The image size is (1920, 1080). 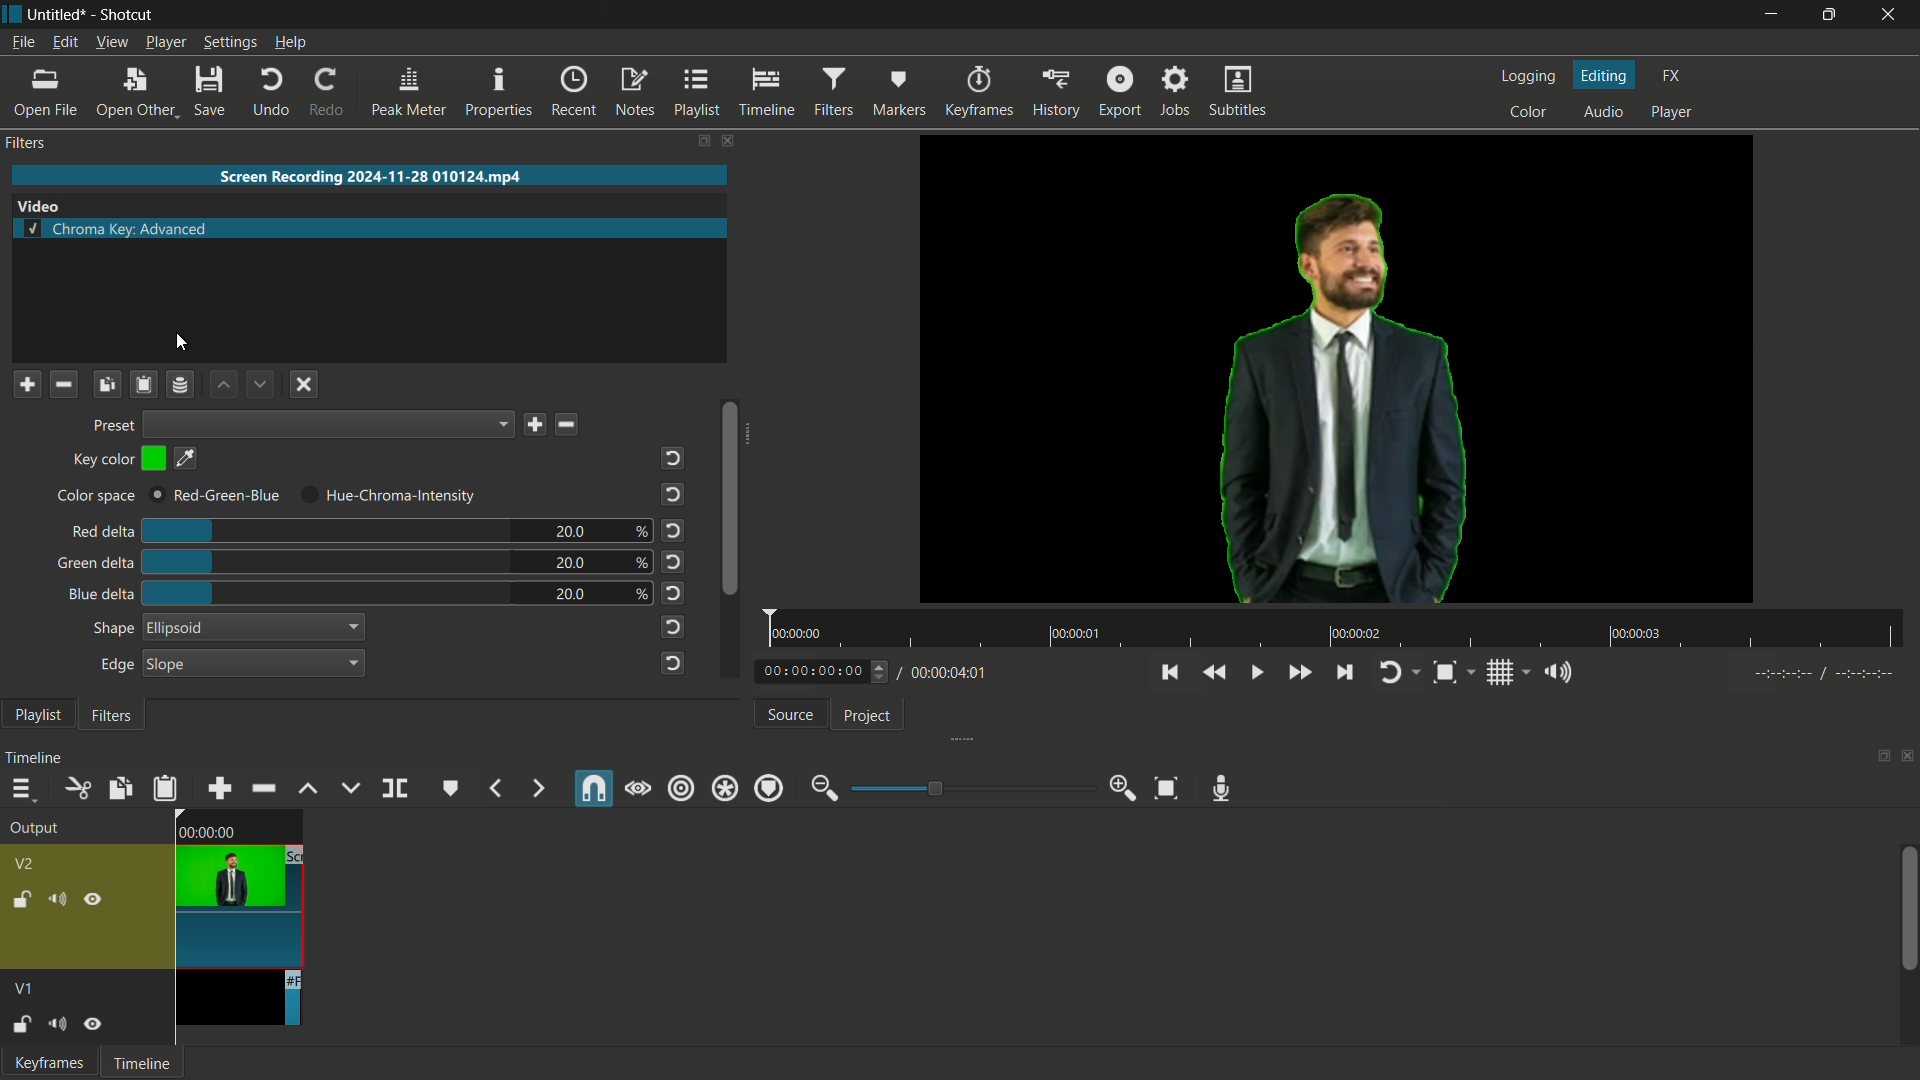 I want to click on Minus, so click(x=64, y=384).